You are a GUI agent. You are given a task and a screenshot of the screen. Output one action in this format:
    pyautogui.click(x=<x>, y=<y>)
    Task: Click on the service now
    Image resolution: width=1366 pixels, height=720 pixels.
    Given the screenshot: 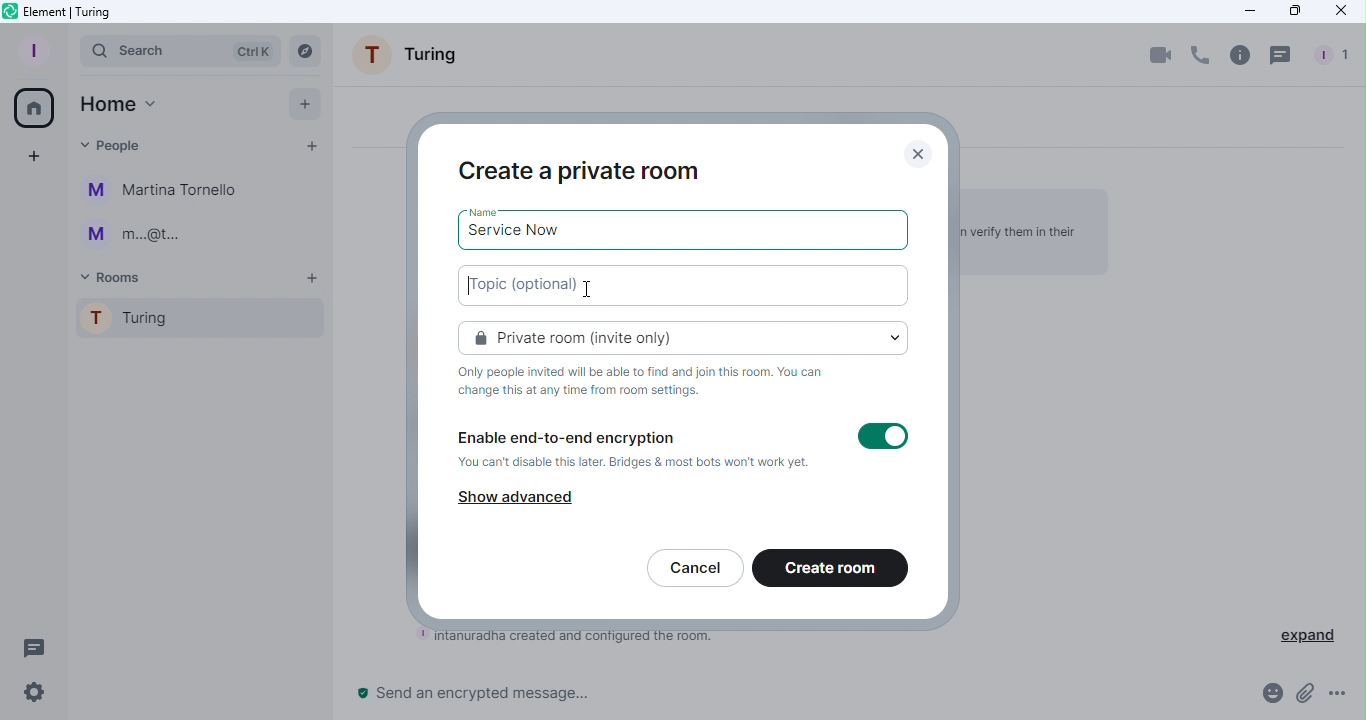 What is the action you would take?
    pyautogui.click(x=542, y=236)
    